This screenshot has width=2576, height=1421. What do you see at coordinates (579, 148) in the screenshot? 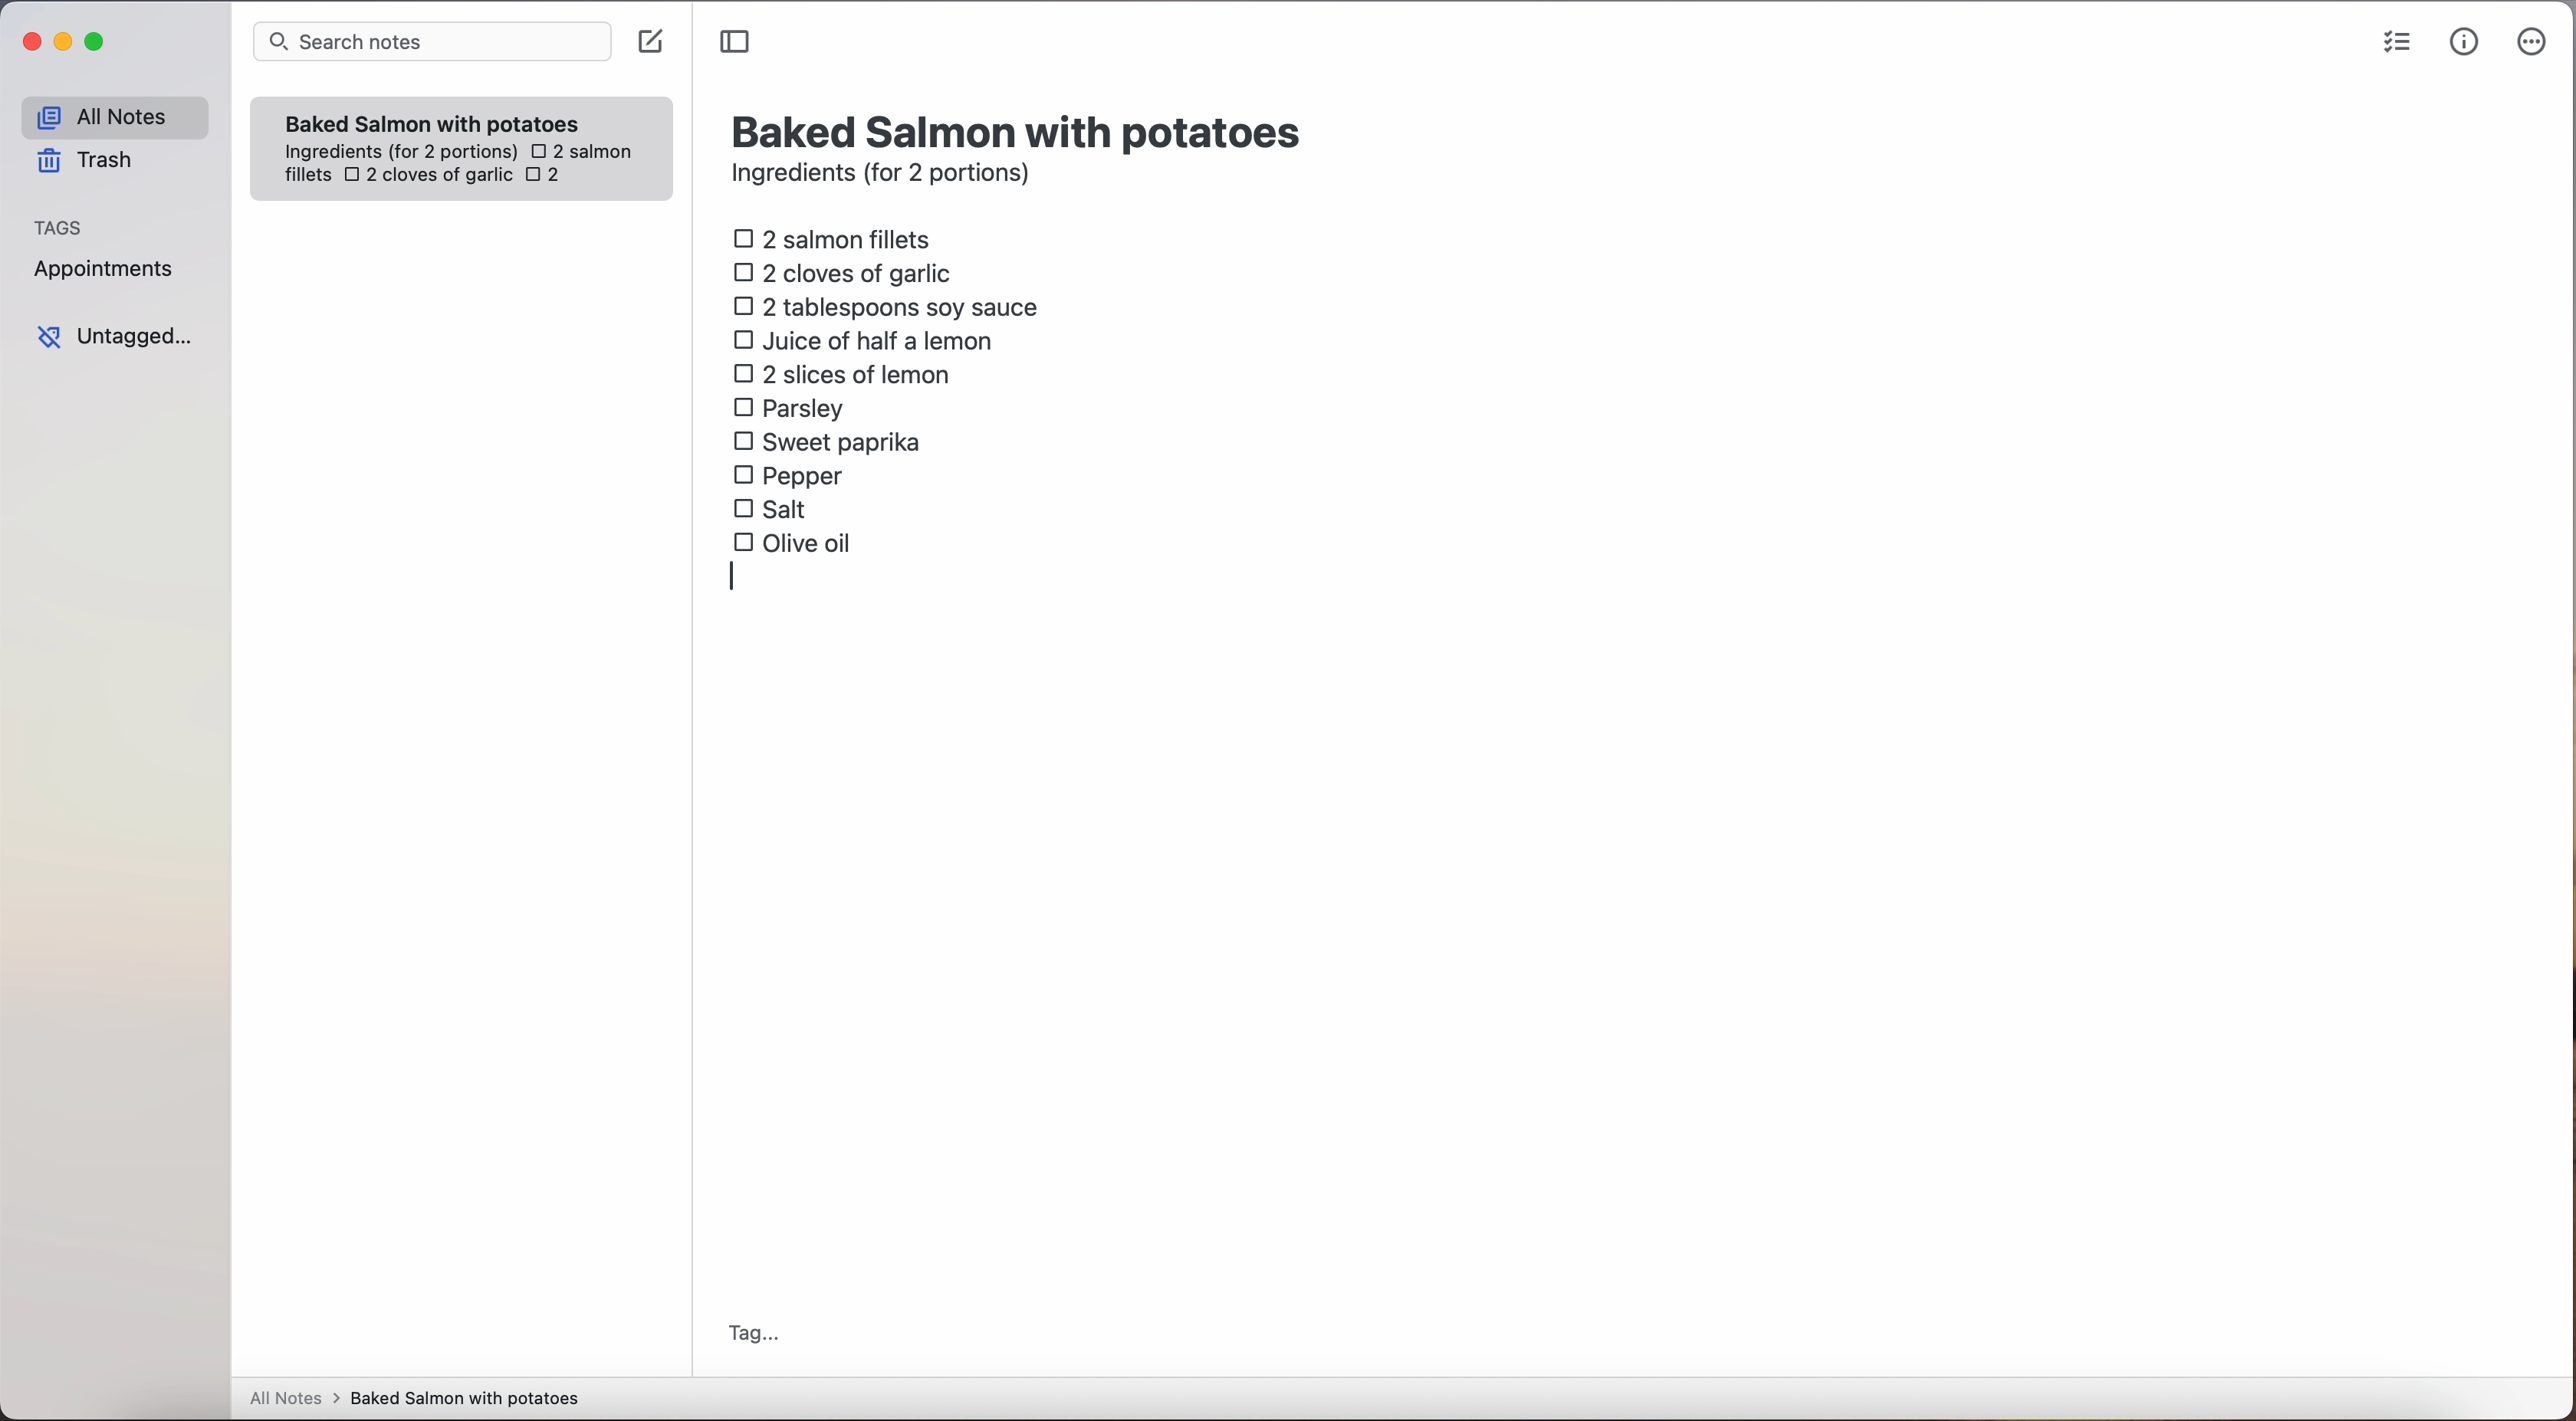
I see `2 salmon` at bounding box center [579, 148].